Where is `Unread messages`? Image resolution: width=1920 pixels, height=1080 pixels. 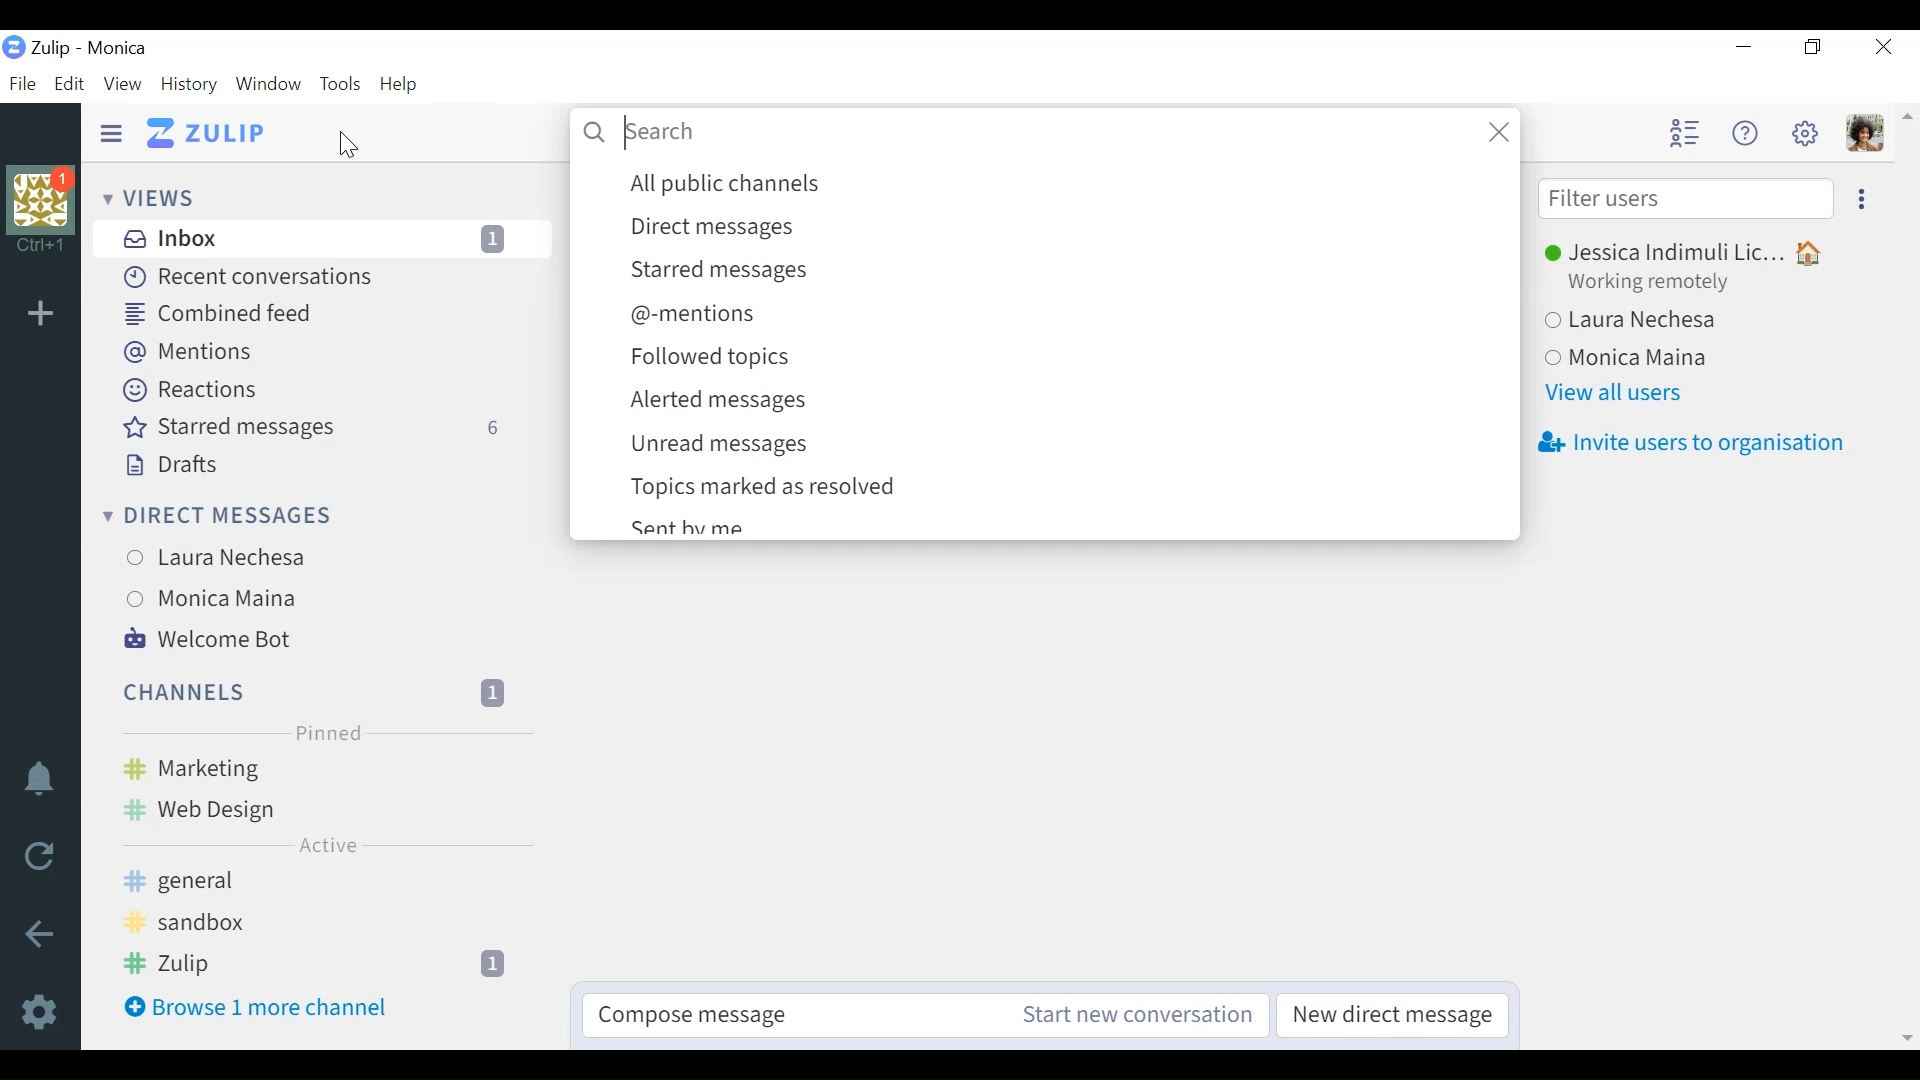 Unread messages is located at coordinates (1060, 444).